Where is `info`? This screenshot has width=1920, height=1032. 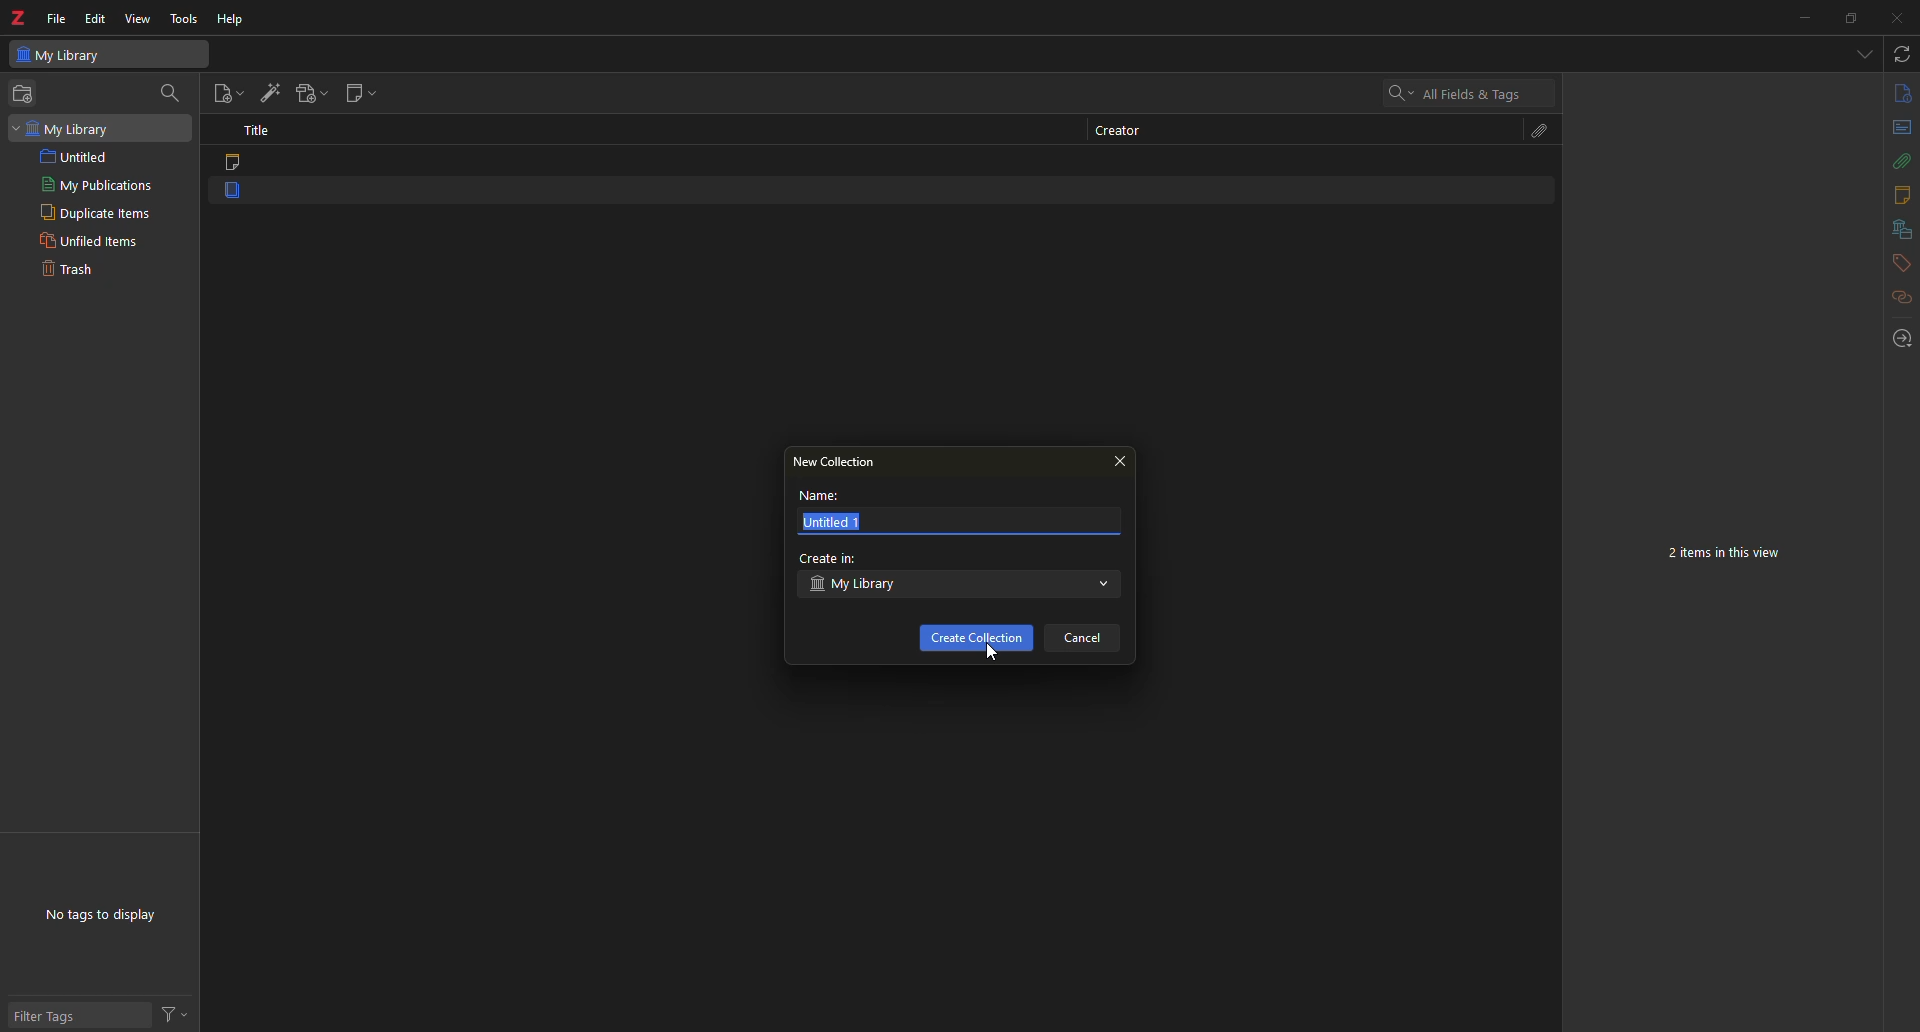 info is located at coordinates (1898, 95).